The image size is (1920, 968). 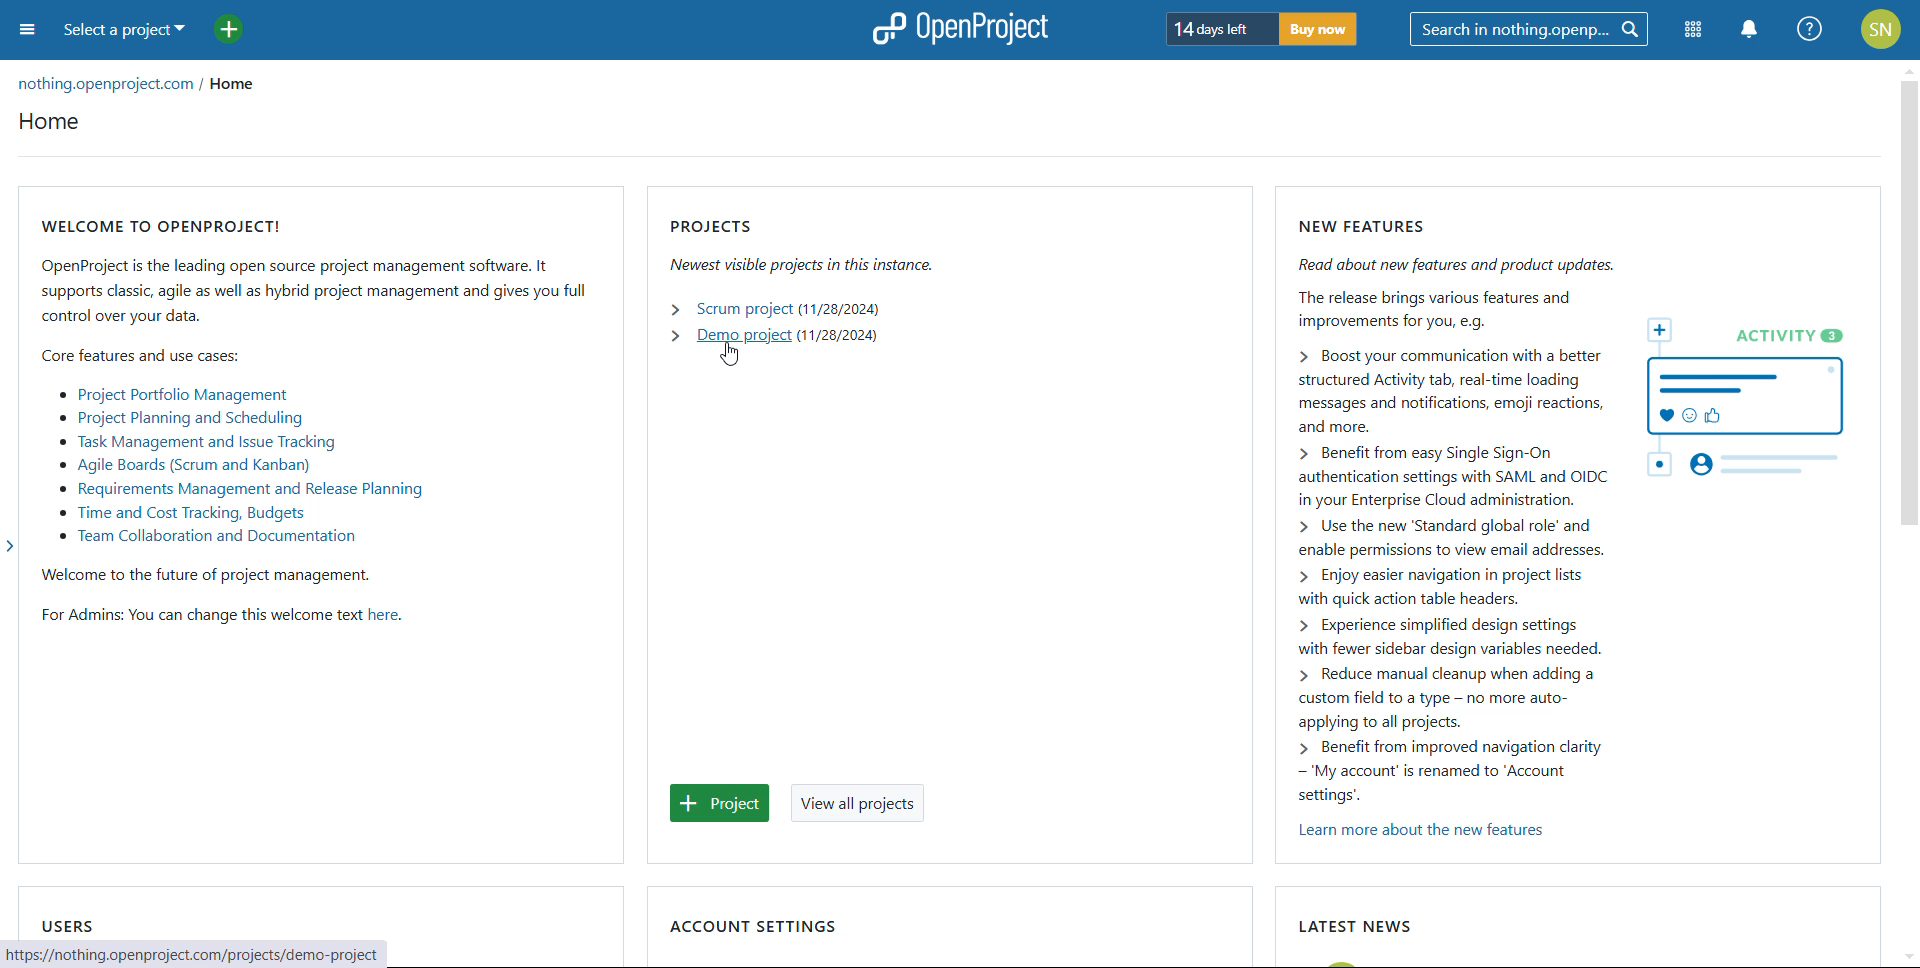 What do you see at coordinates (674, 335) in the screenshot?
I see `expand demo project` at bounding box center [674, 335].